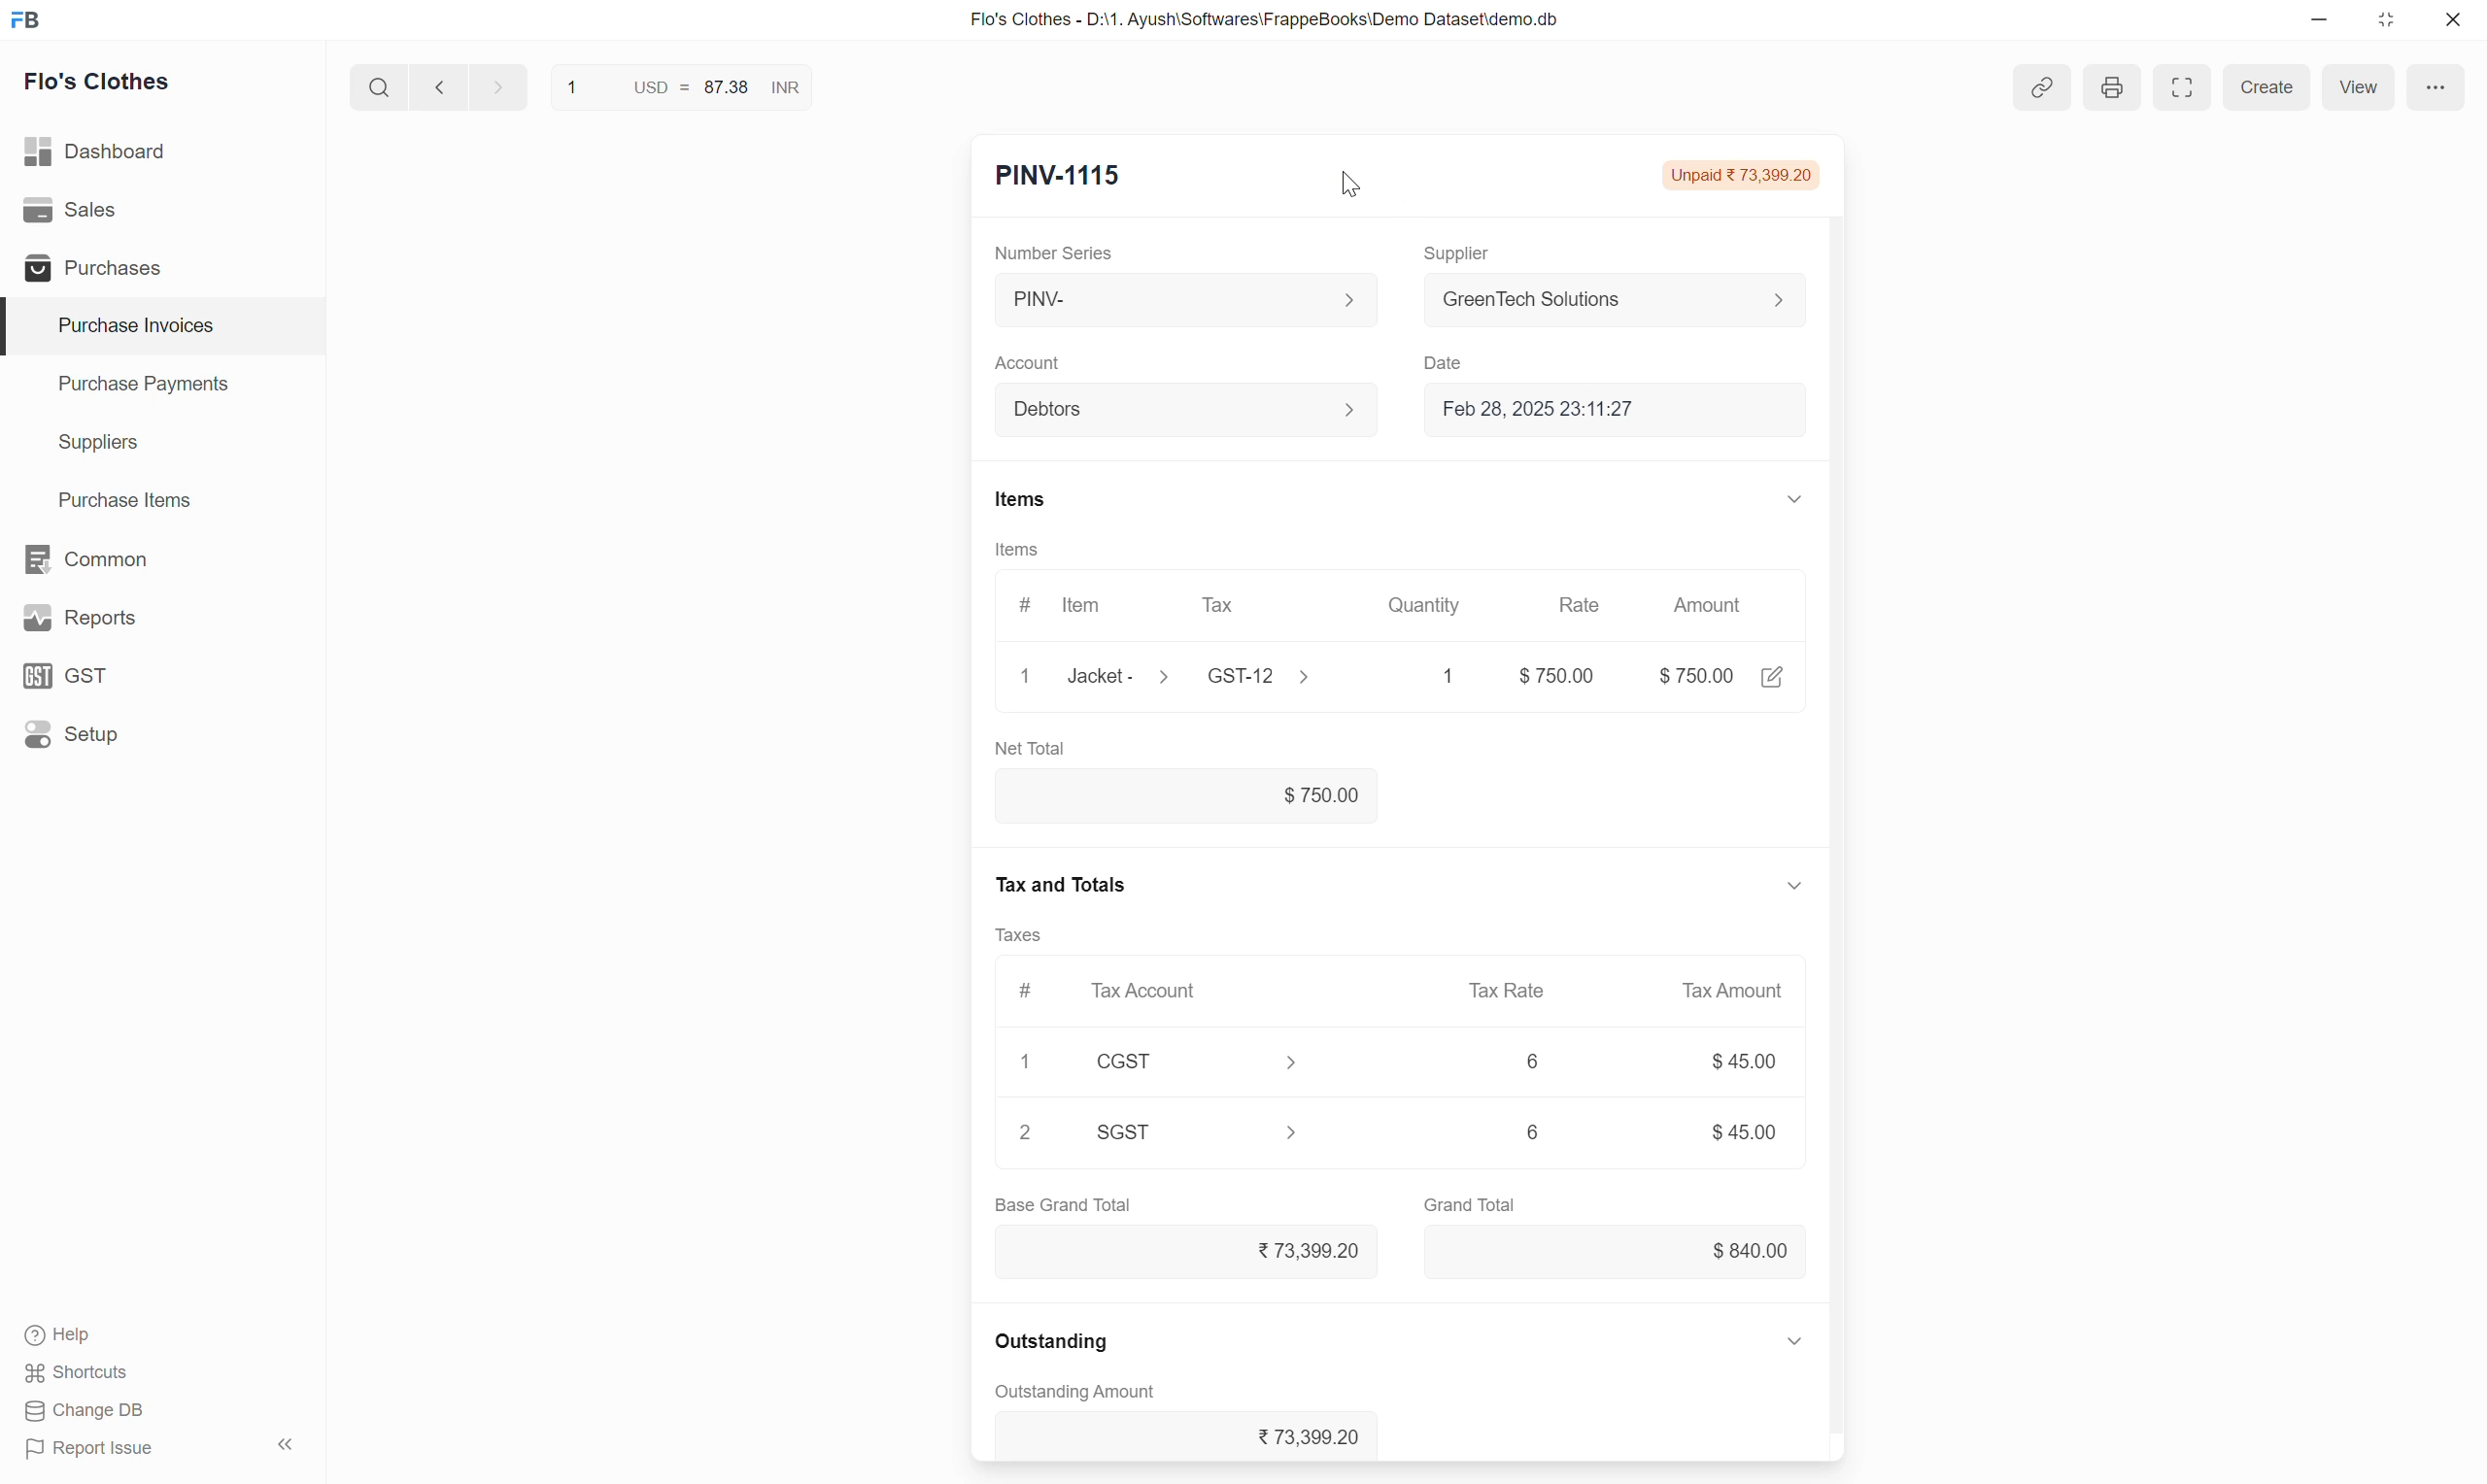 This screenshot has height=1484, width=2487. I want to click on #, so click(1027, 992).